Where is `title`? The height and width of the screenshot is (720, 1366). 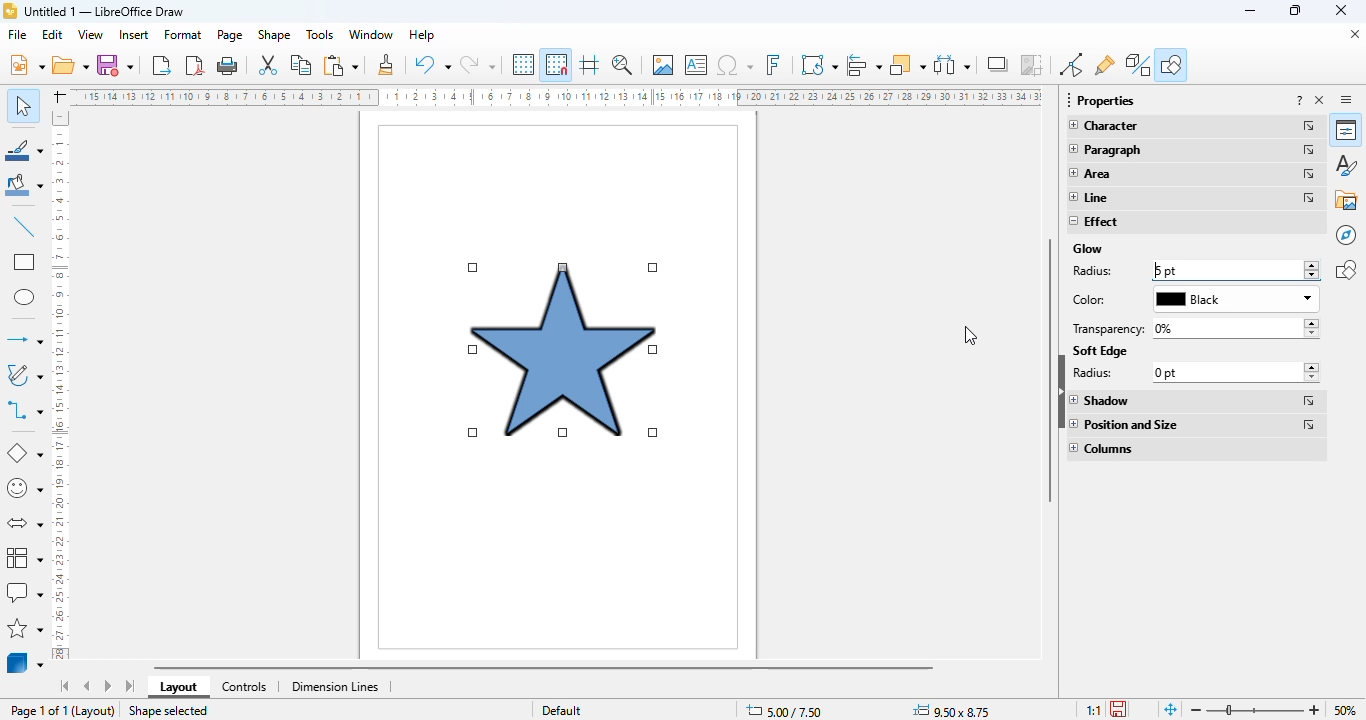
title is located at coordinates (104, 11).